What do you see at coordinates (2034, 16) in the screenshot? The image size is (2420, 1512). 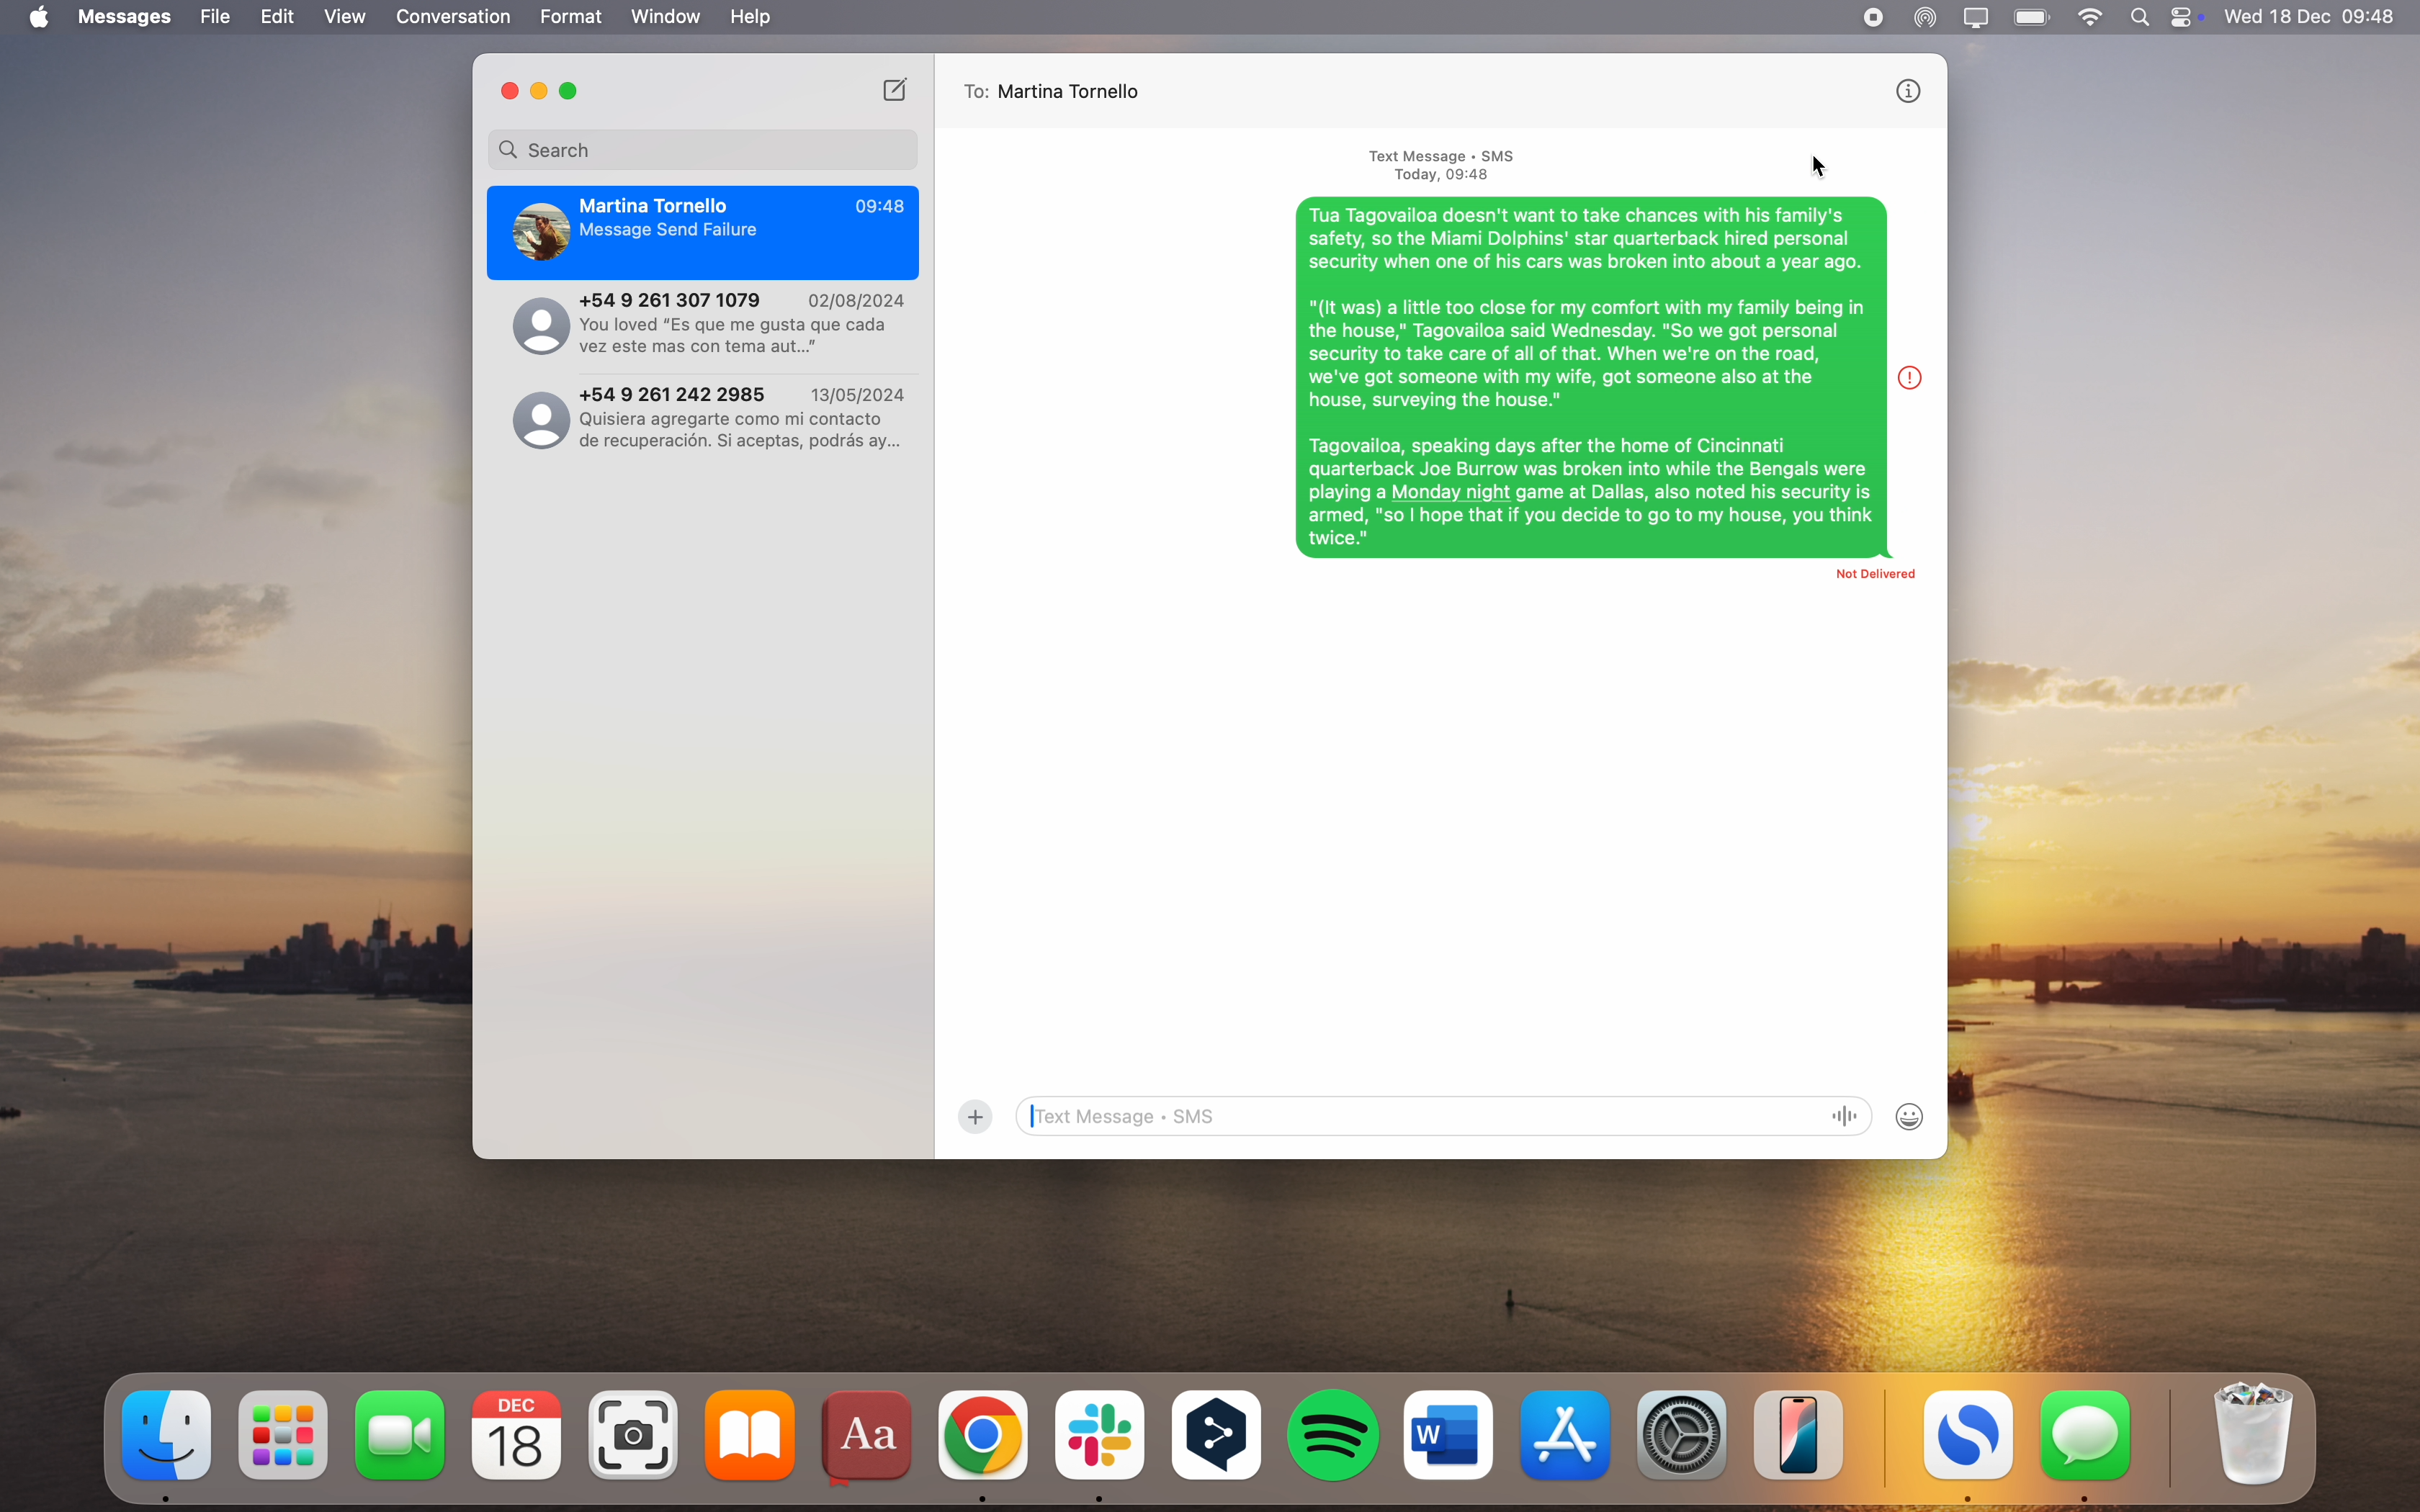 I see `battery` at bounding box center [2034, 16].